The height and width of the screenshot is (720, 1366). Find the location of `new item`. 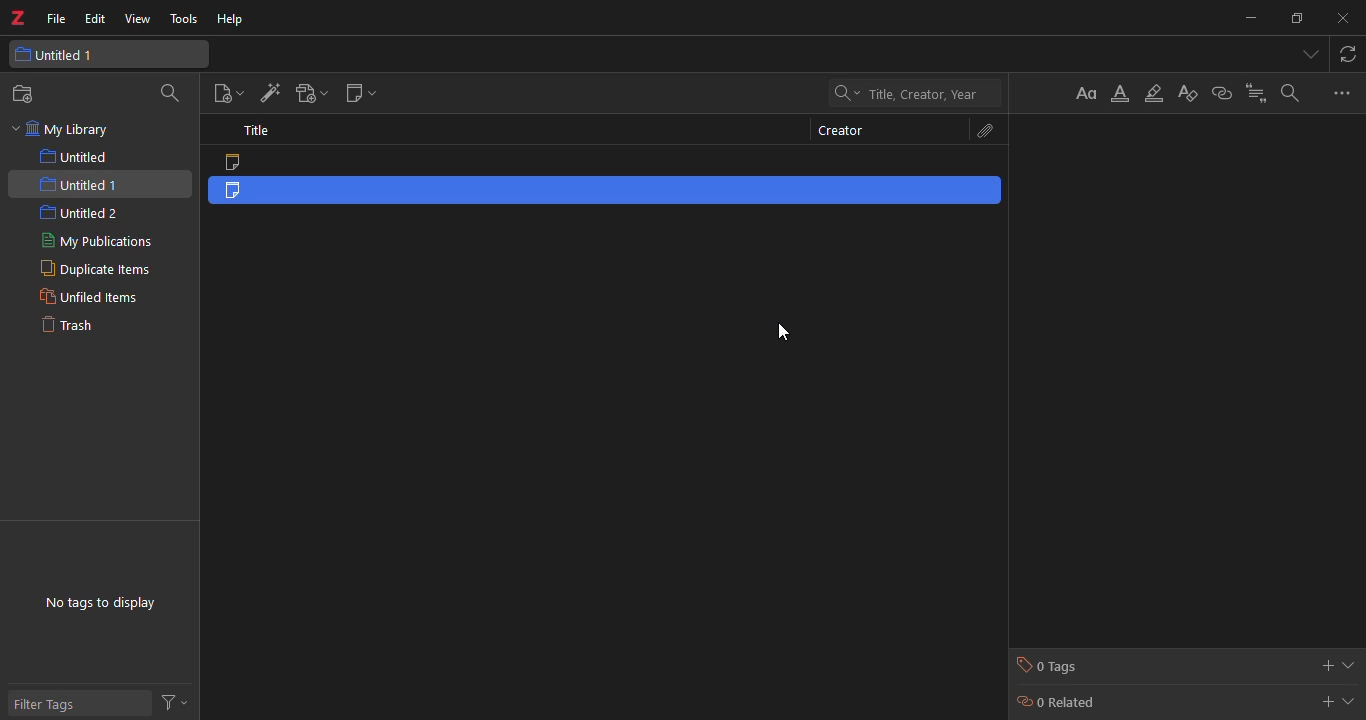

new item is located at coordinates (227, 93).